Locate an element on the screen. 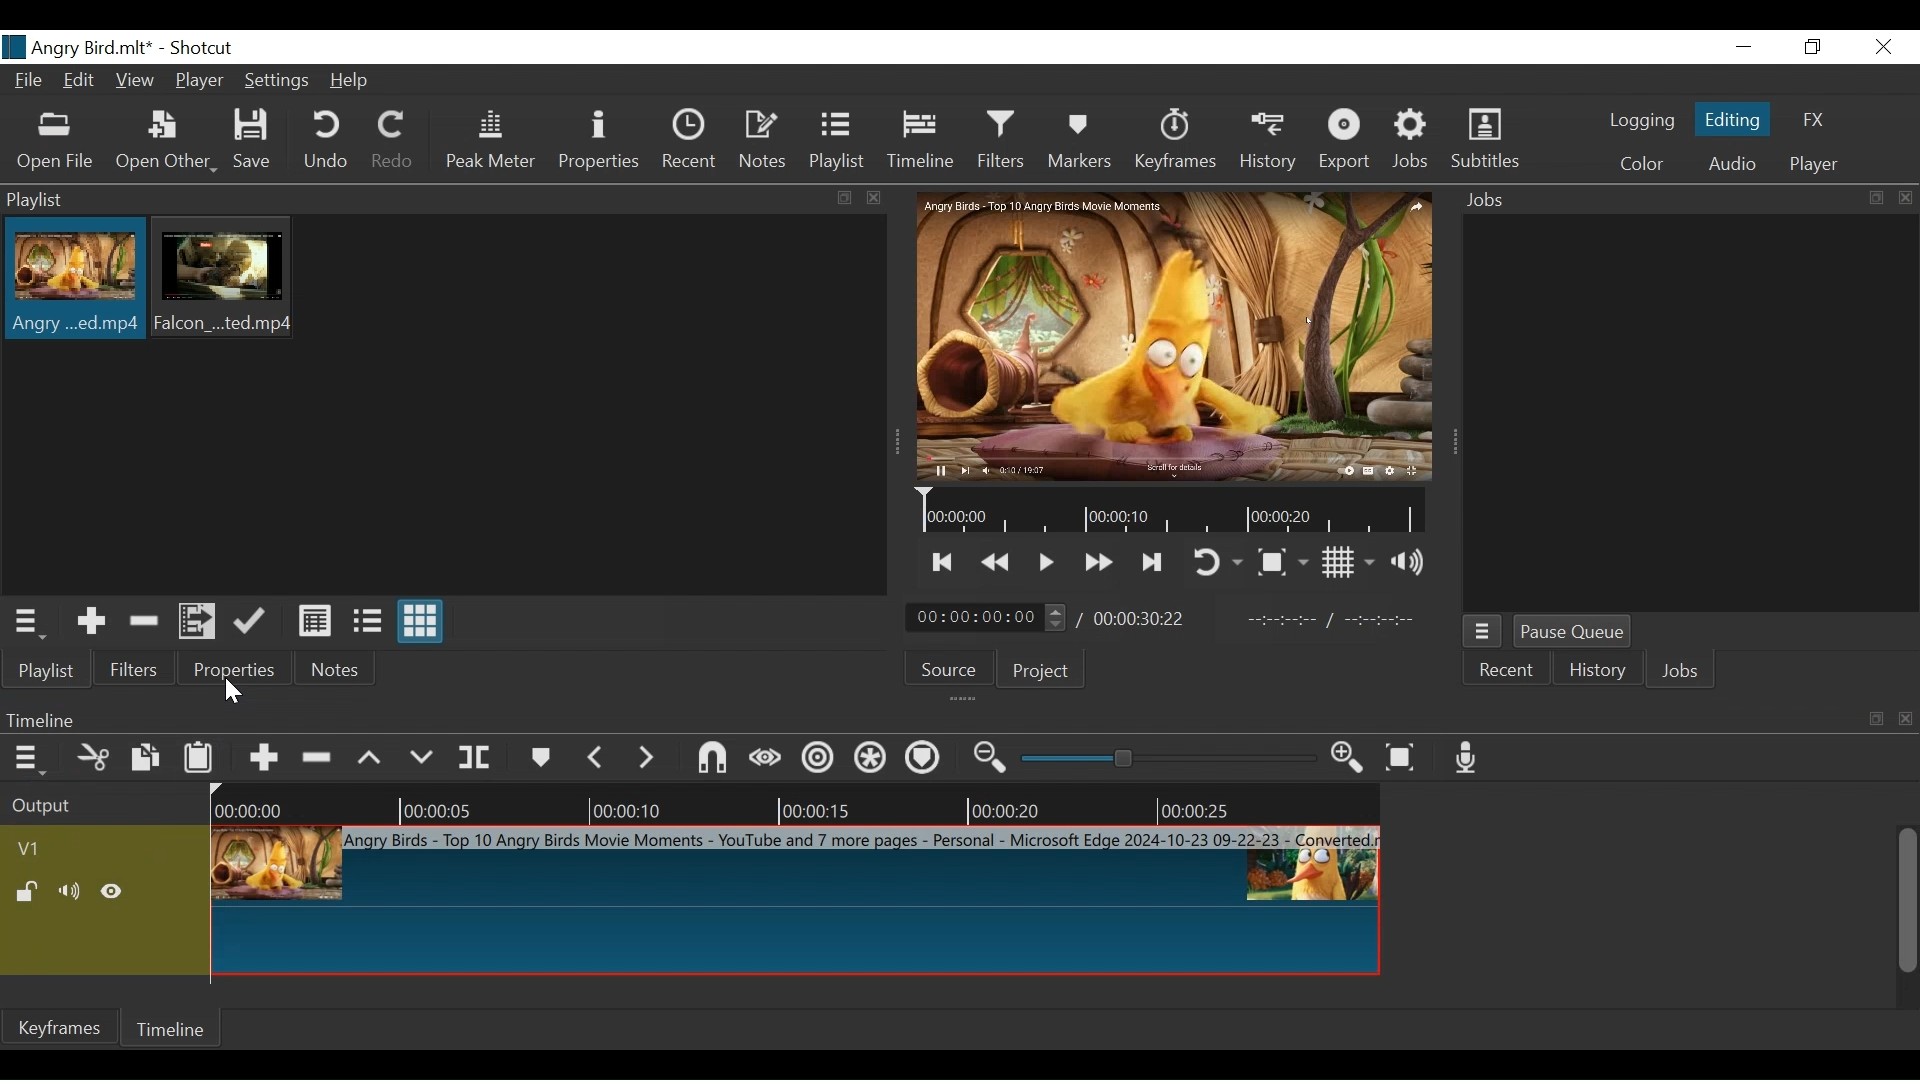 This screenshot has height=1080, width=1920. Keyframes is located at coordinates (1175, 143).